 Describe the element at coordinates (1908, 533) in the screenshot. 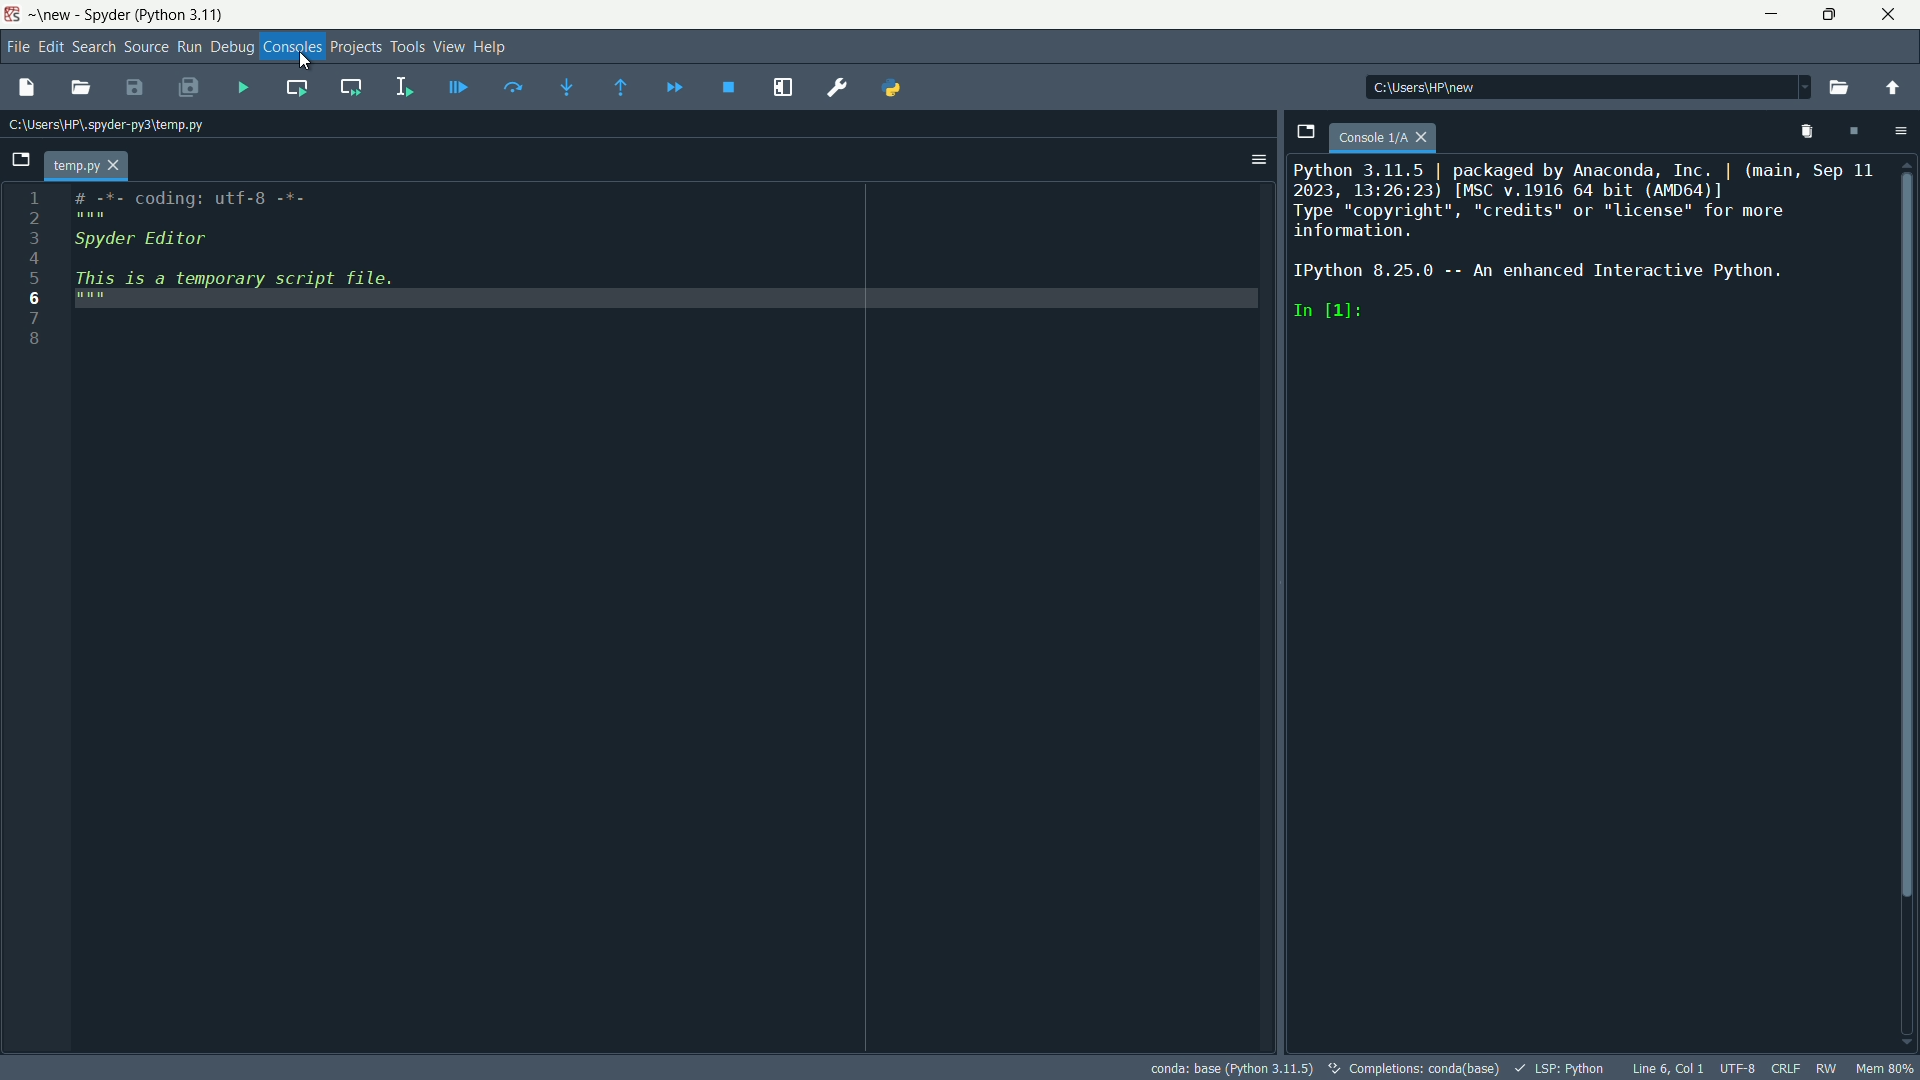

I see `Vertical Scroll Bar` at that location.